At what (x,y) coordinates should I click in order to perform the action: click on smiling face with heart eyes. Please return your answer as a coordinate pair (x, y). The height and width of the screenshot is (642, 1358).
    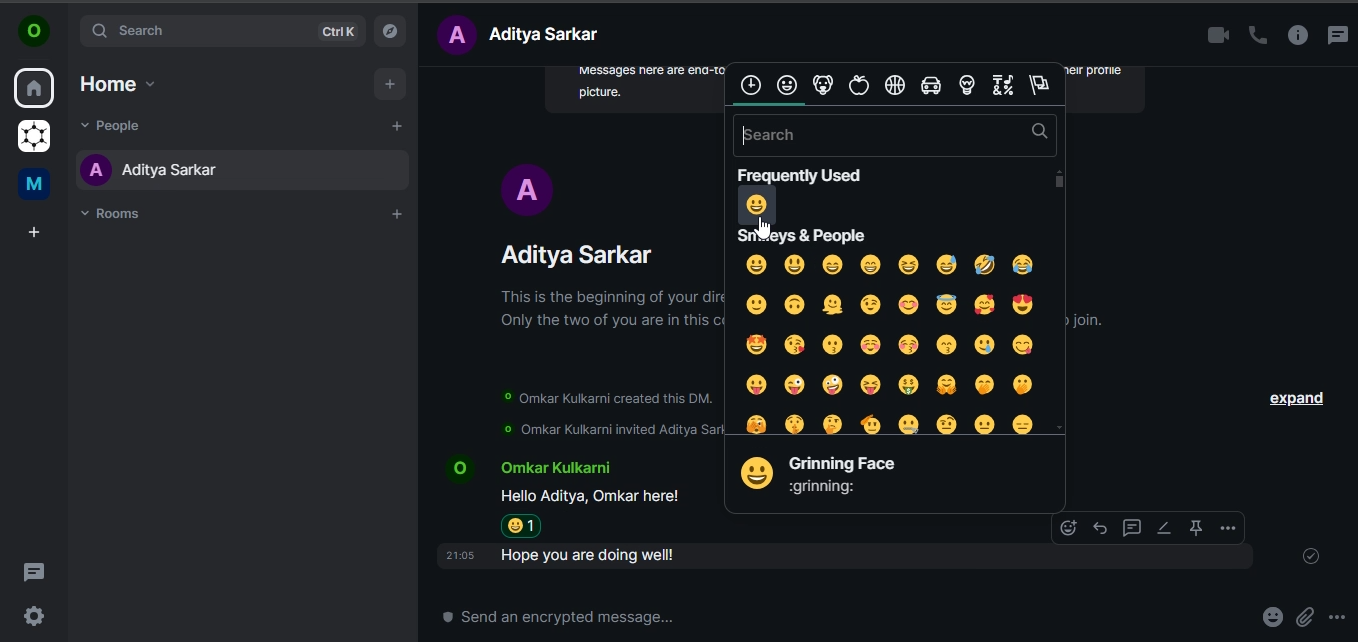
    Looking at the image, I should click on (1023, 304).